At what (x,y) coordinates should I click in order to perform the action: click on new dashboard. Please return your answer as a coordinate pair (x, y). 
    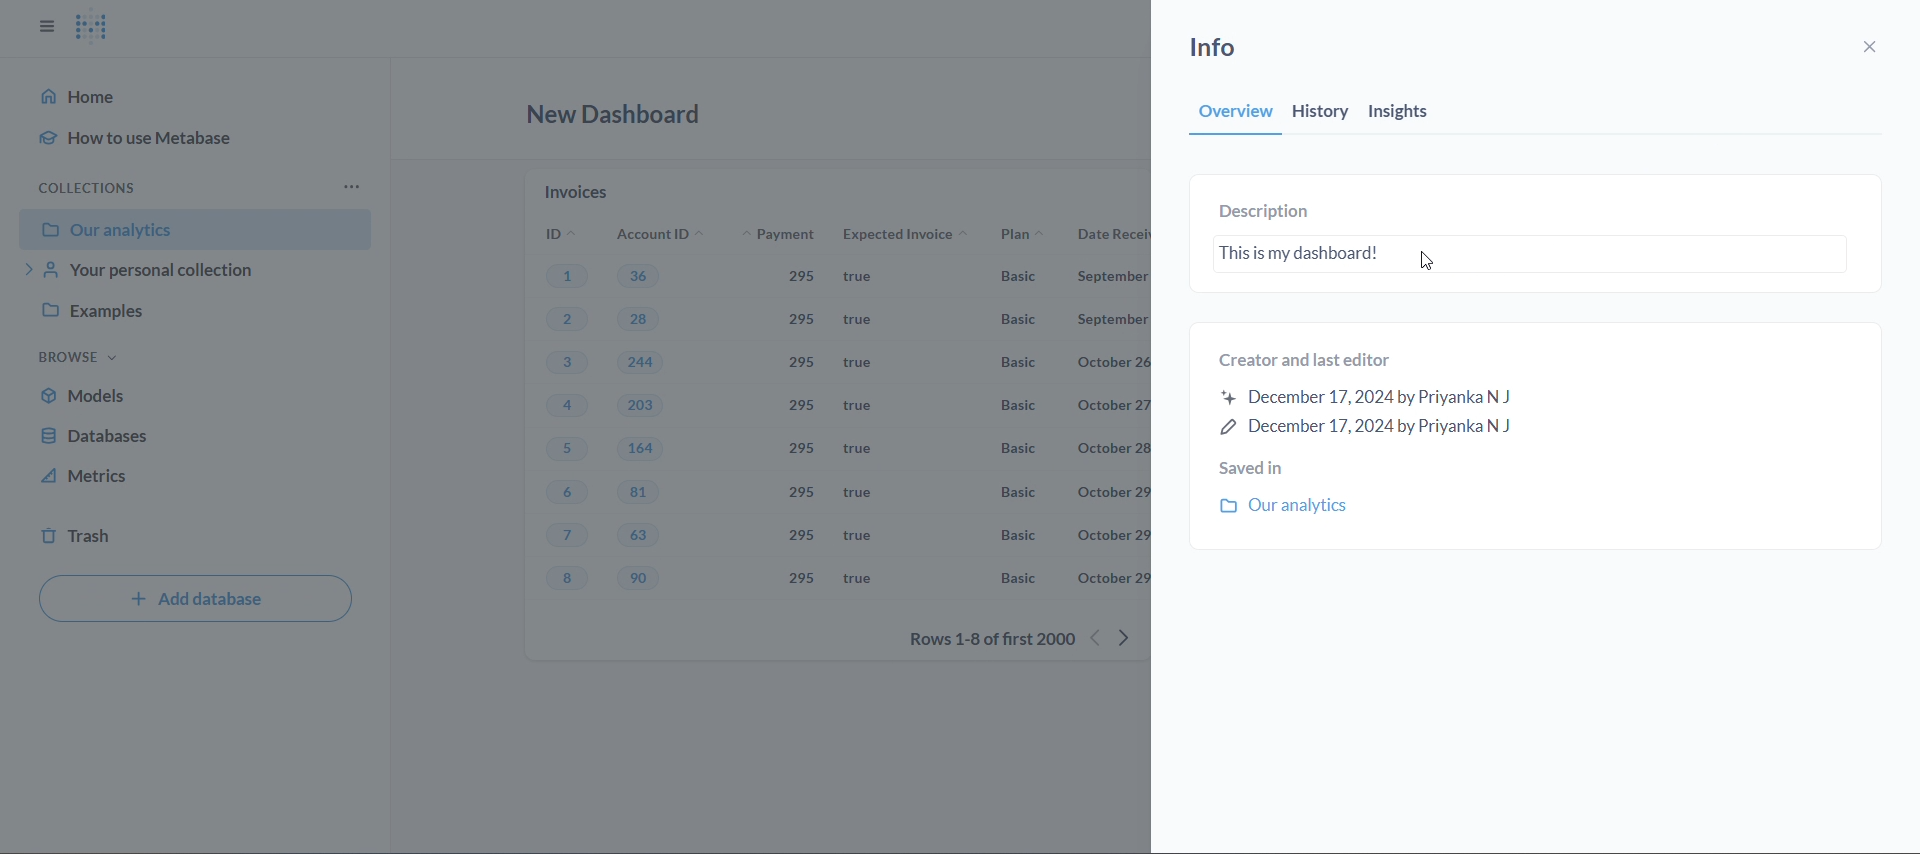
    Looking at the image, I should click on (619, 120).